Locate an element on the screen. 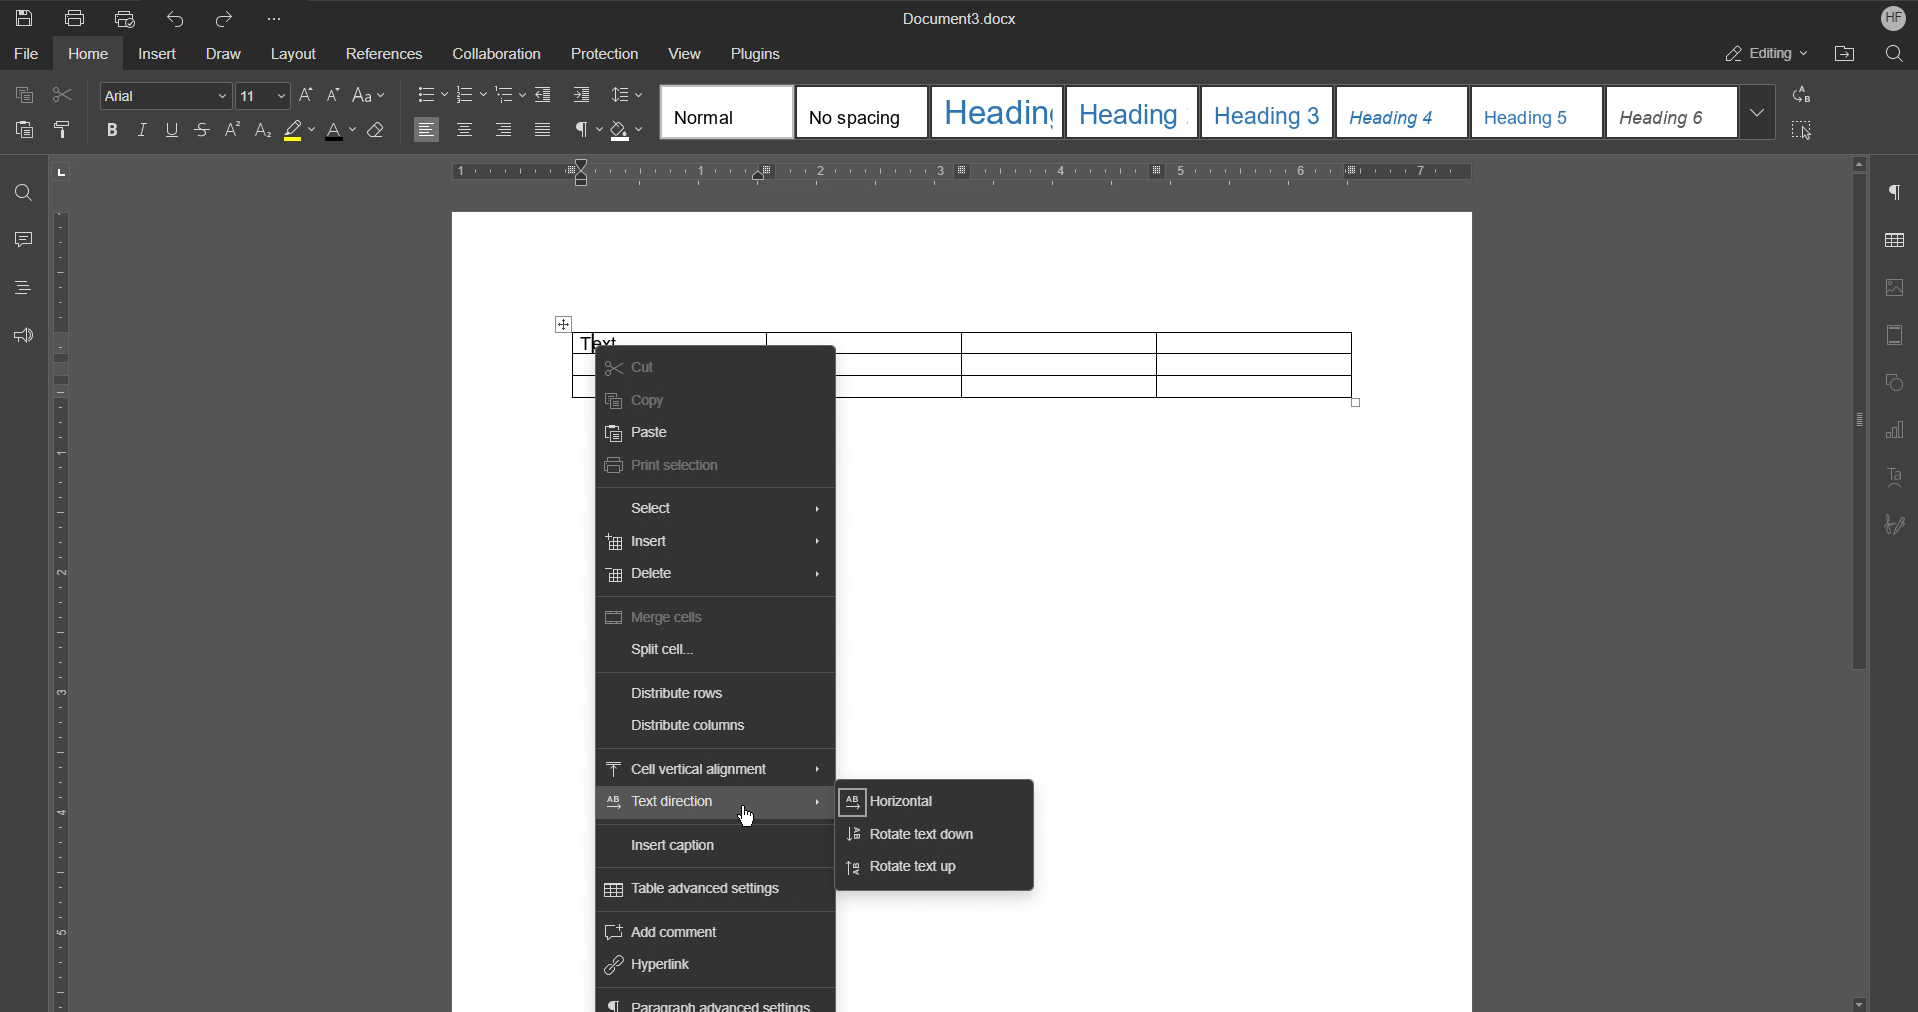  Superscript is located at coordinates (230, 129).